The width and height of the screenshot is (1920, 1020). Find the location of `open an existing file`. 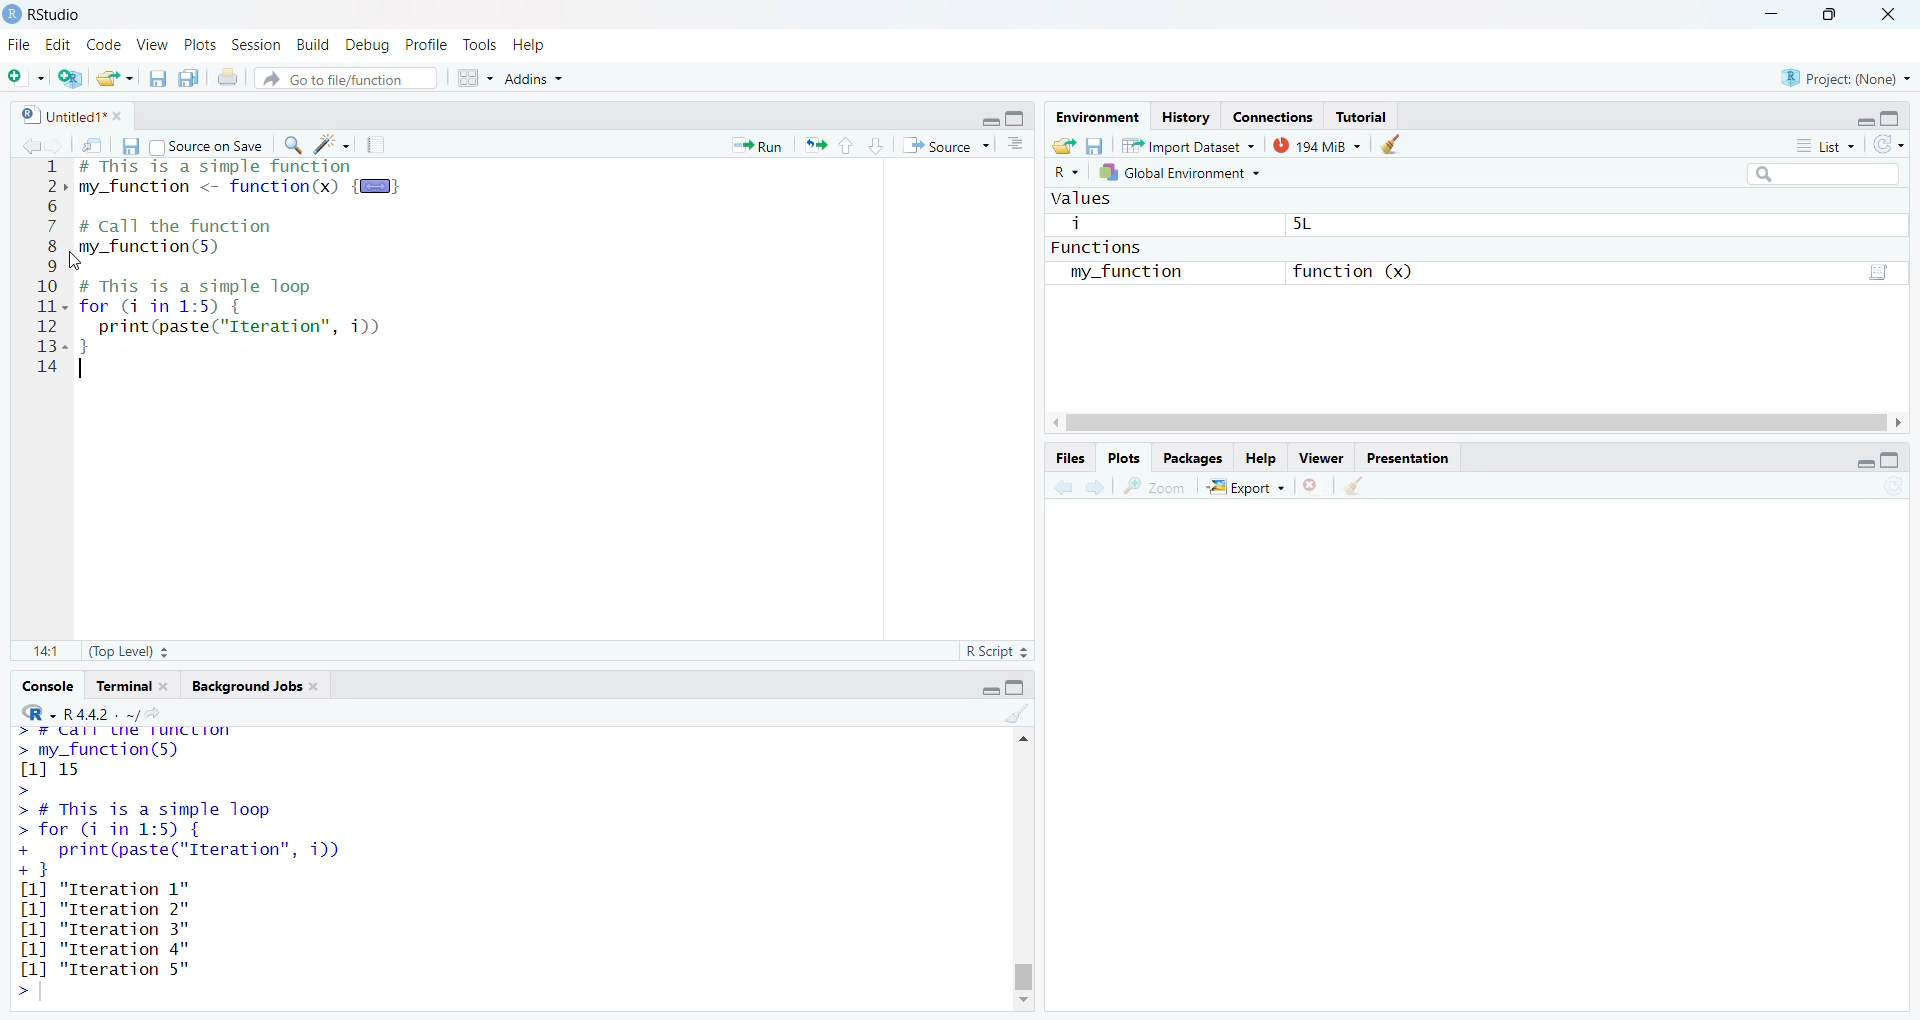

open an existing file is located at coordinates (116, 76).